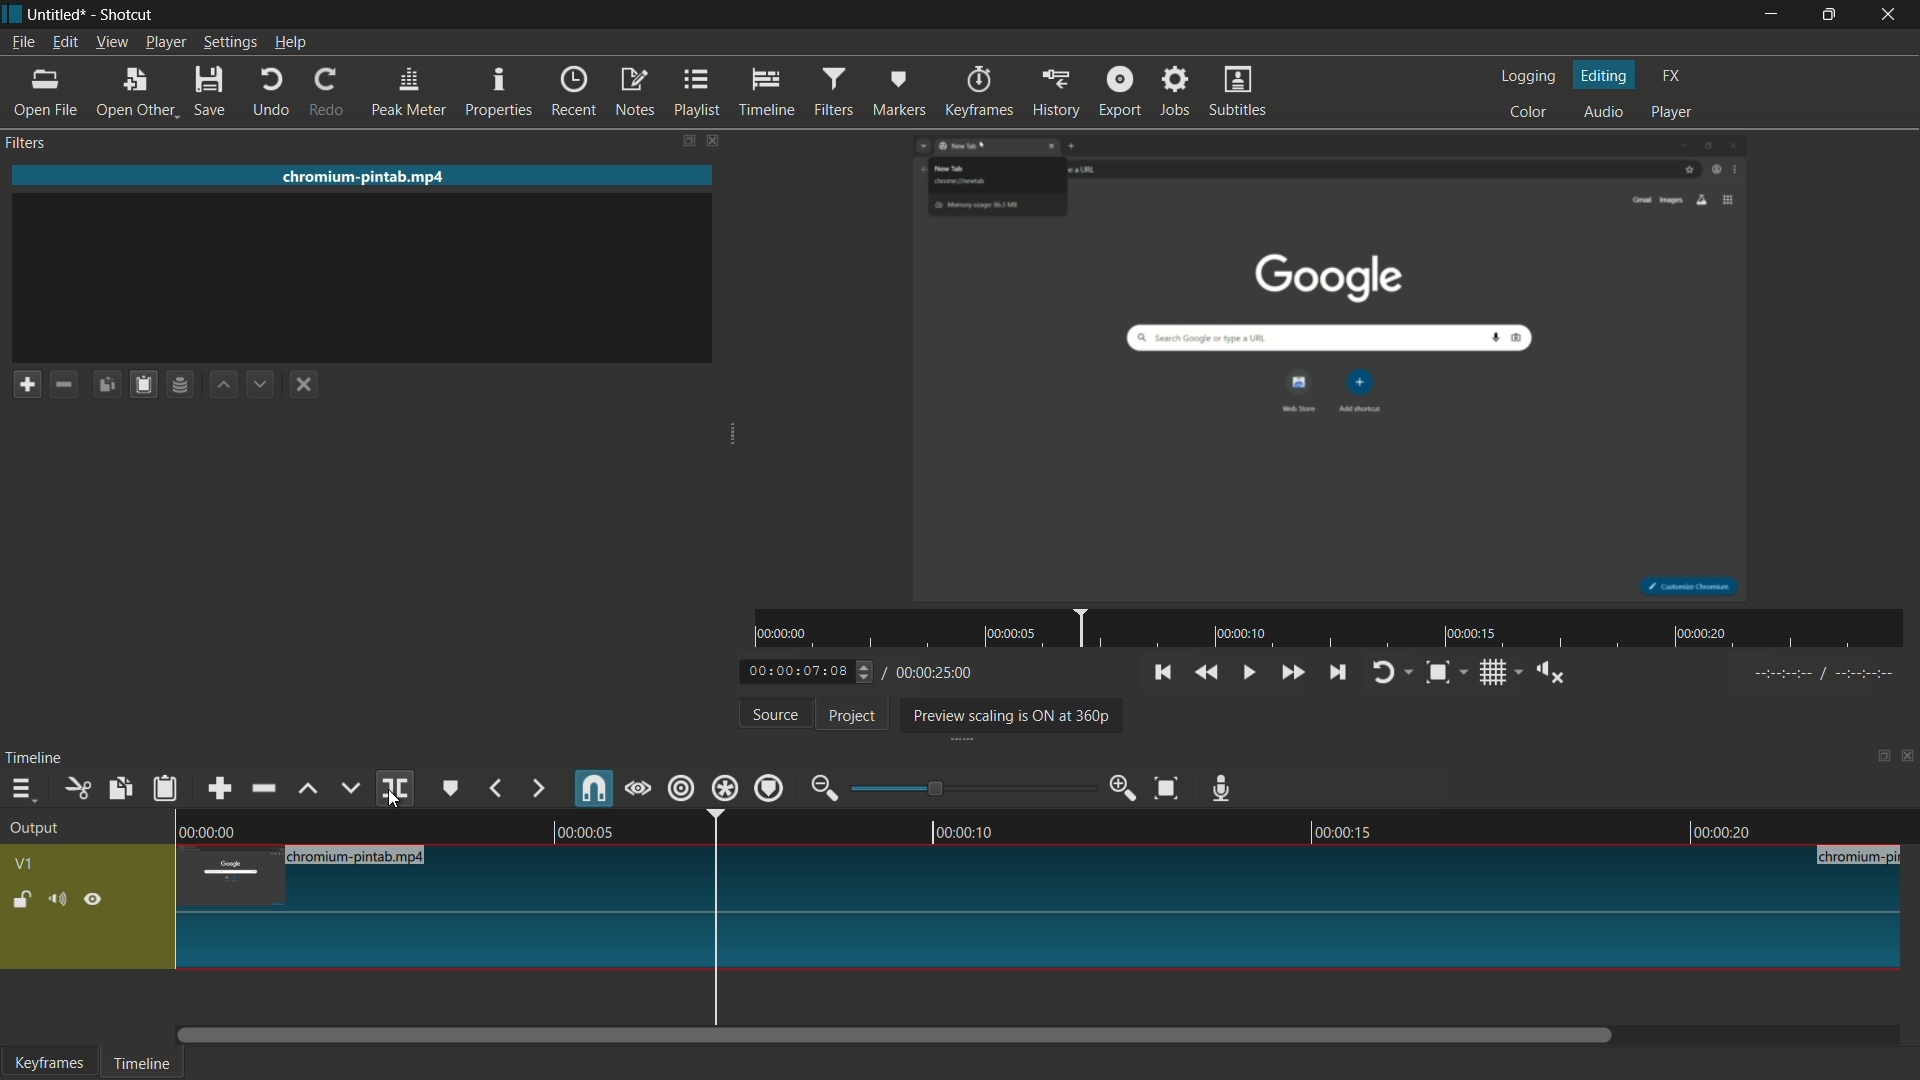 The height and width of the screenshot is (1080, 1920). Describe the element at coordinates (967, 828) in the screenshot. I see `0.0010` at that location.